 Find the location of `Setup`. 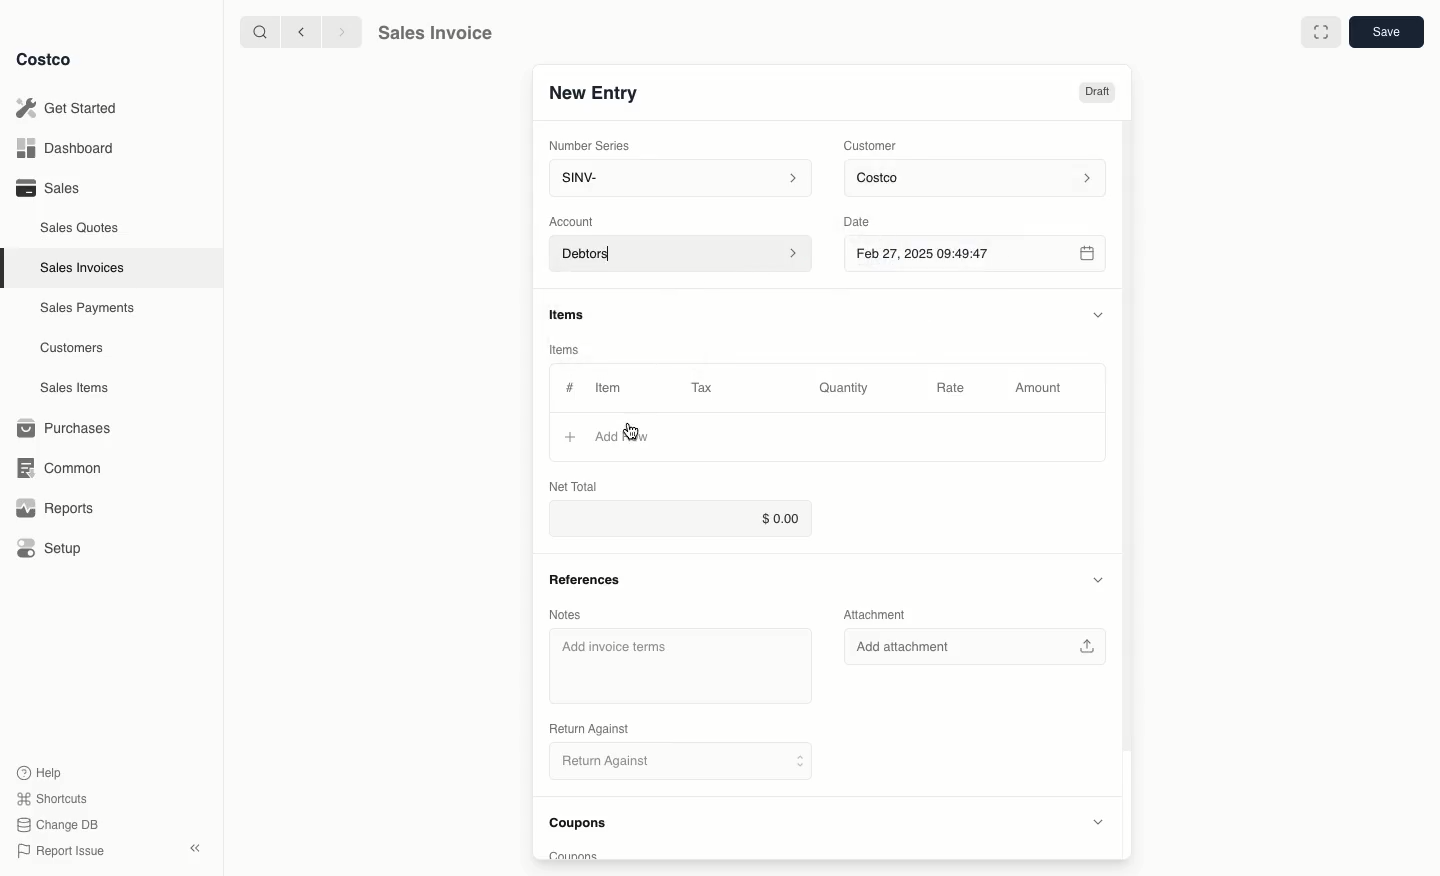

Setup is located at coordinates (51, 550).